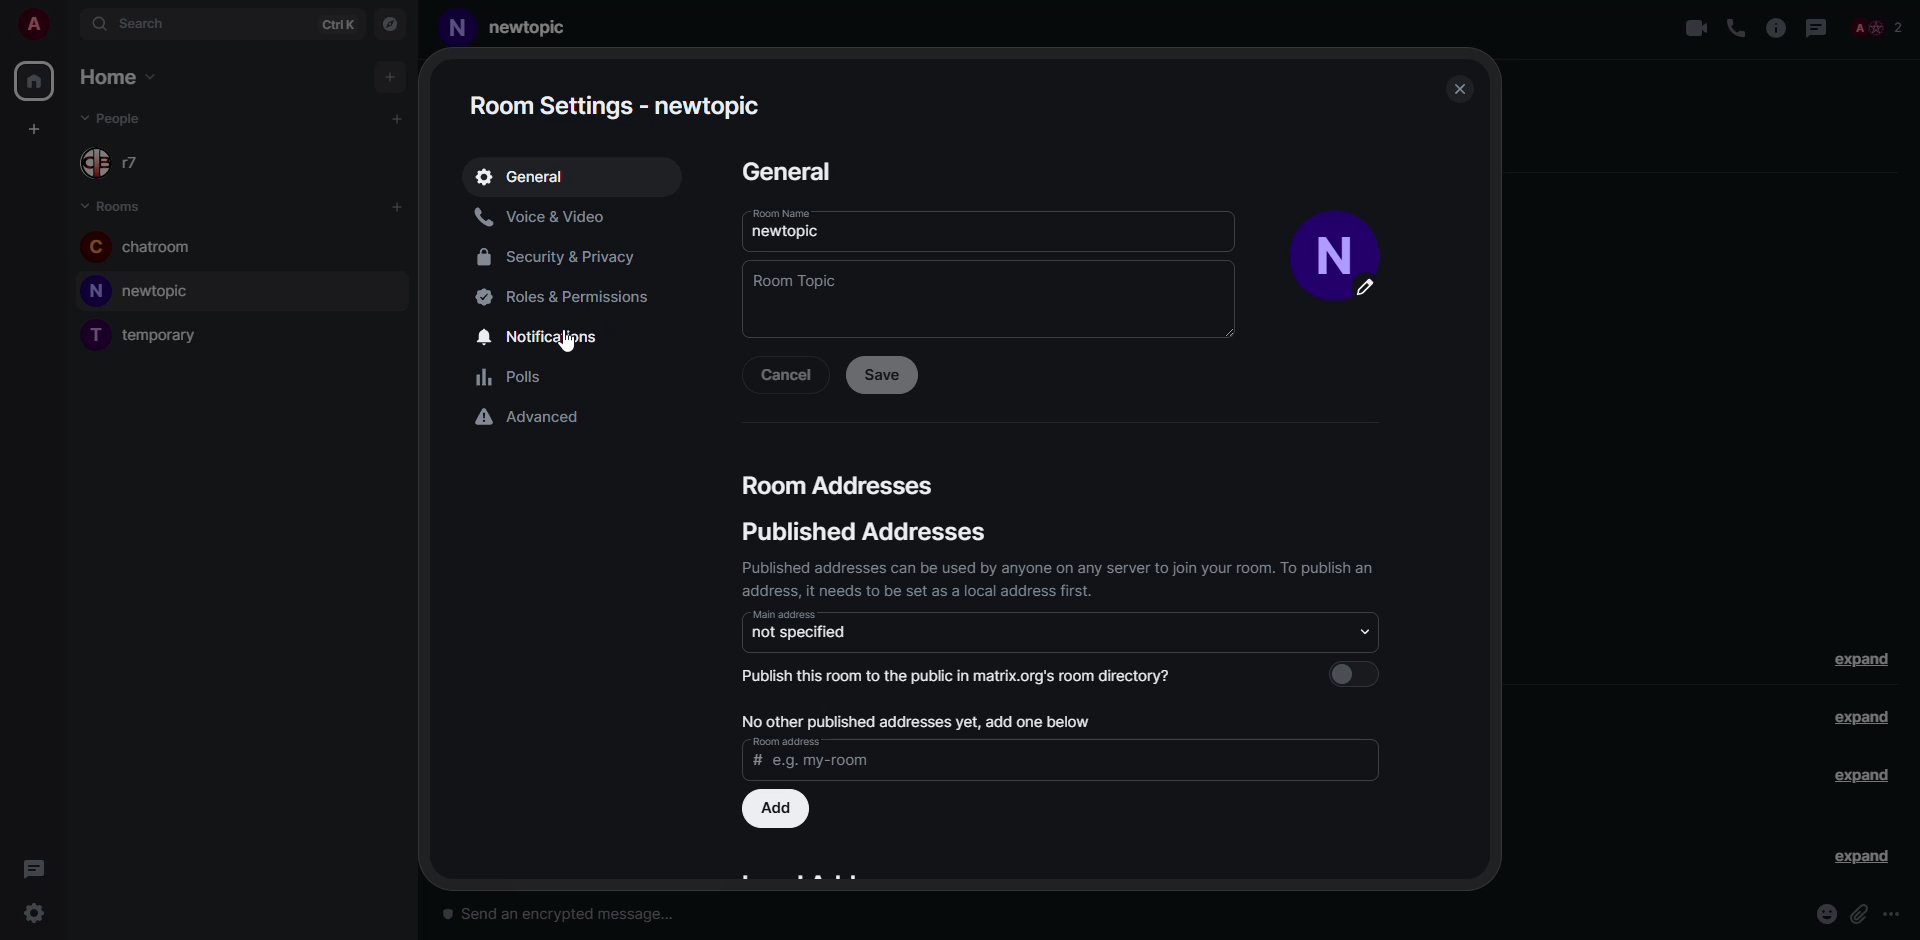  Describe the element at coordinates (1736, 30) in the screenshot. I see `voice` at that location.